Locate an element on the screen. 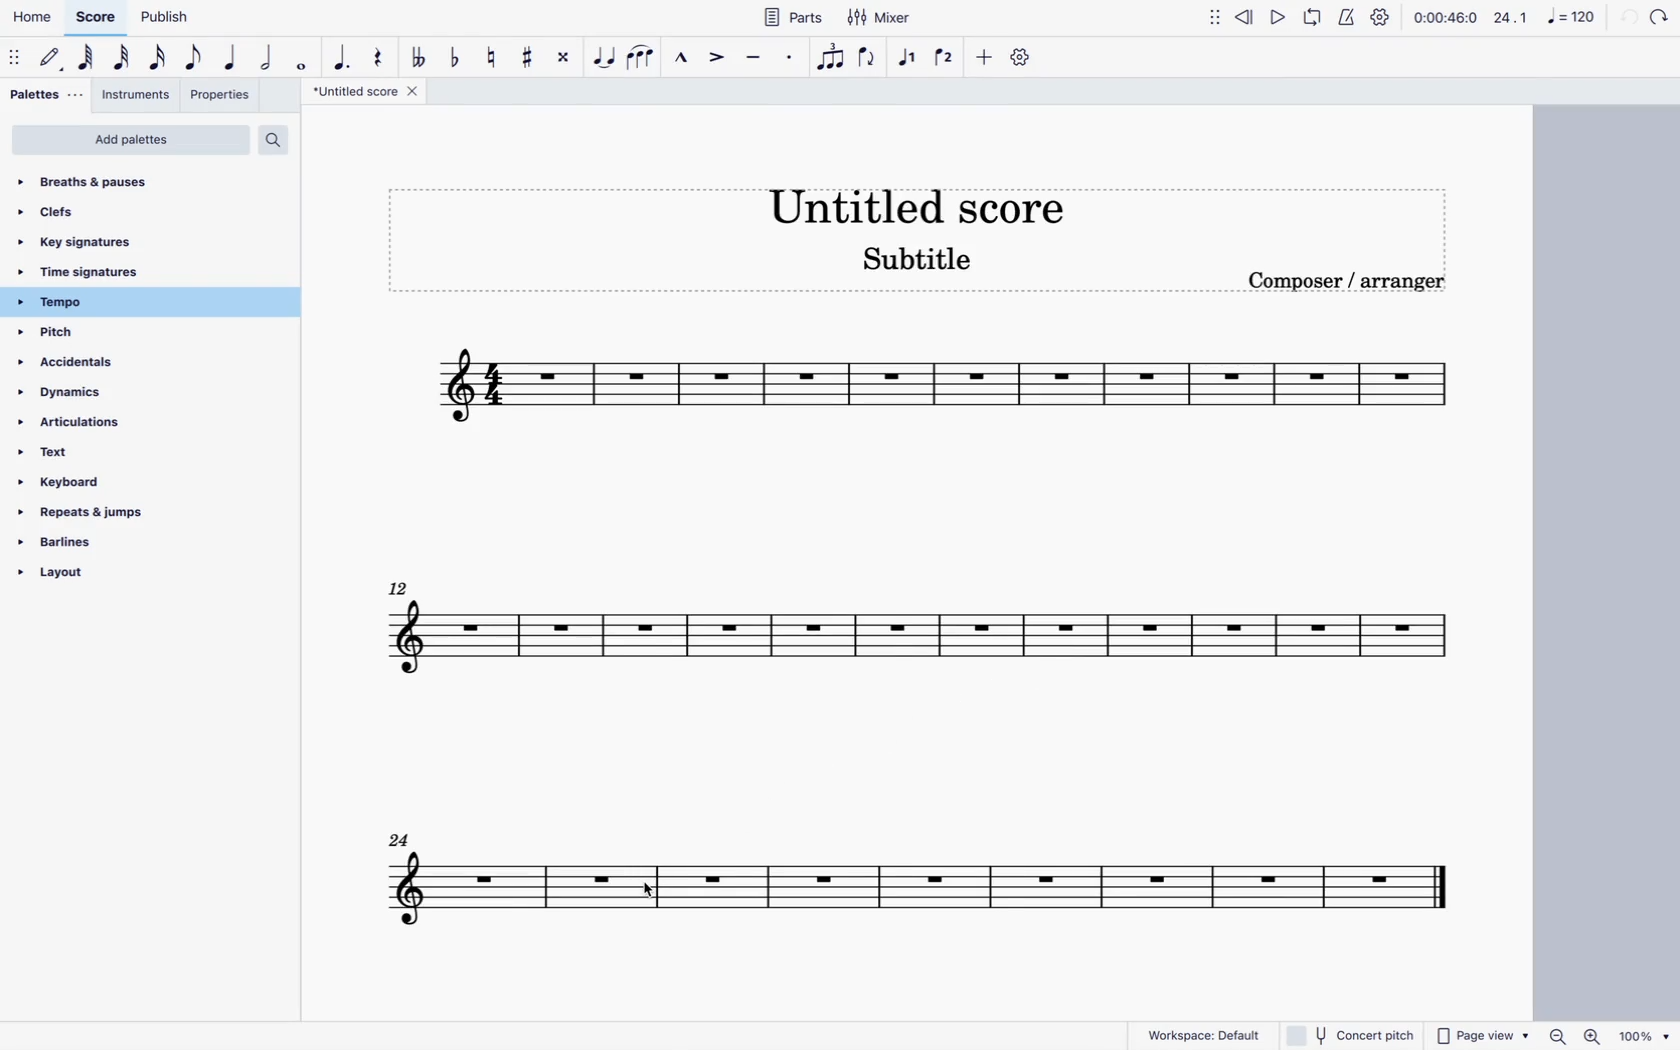  voice 2 is located at coordinates (944, 59).